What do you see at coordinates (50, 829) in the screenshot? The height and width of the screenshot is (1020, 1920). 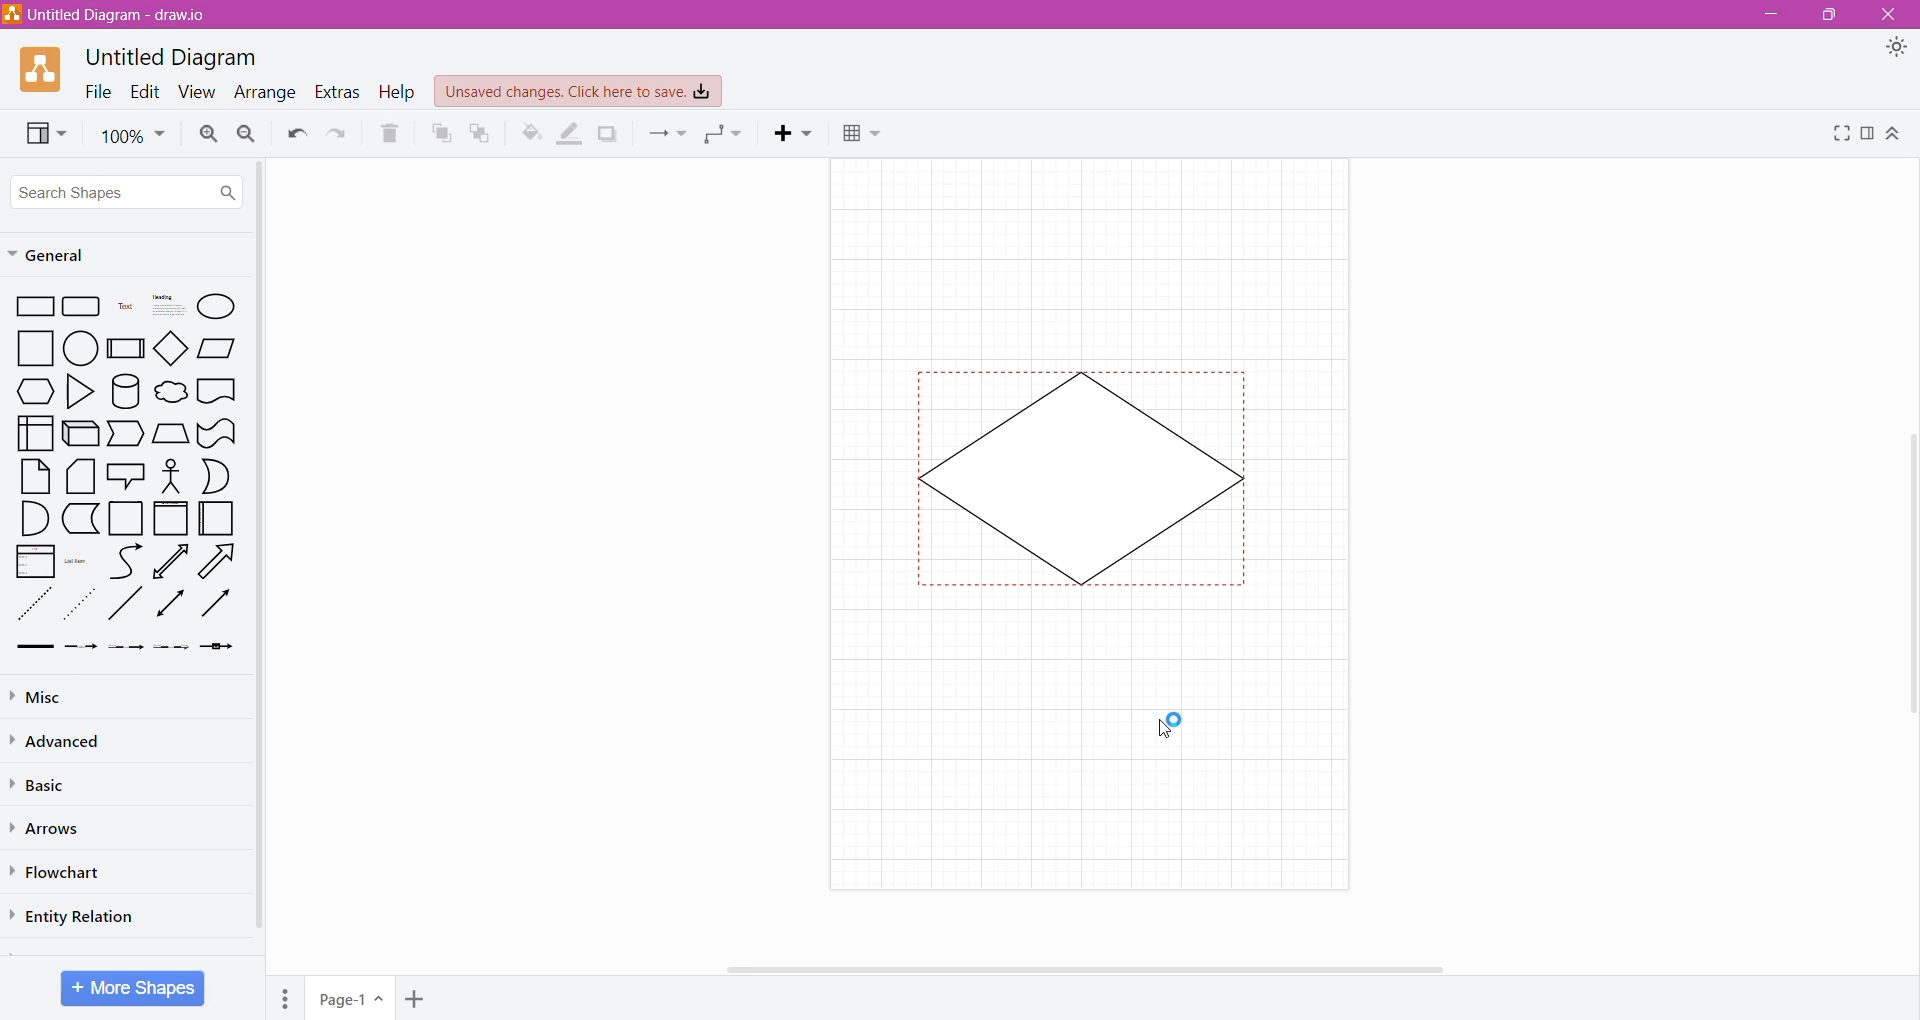 I see `Arrows` at bounding box center [50, 829].